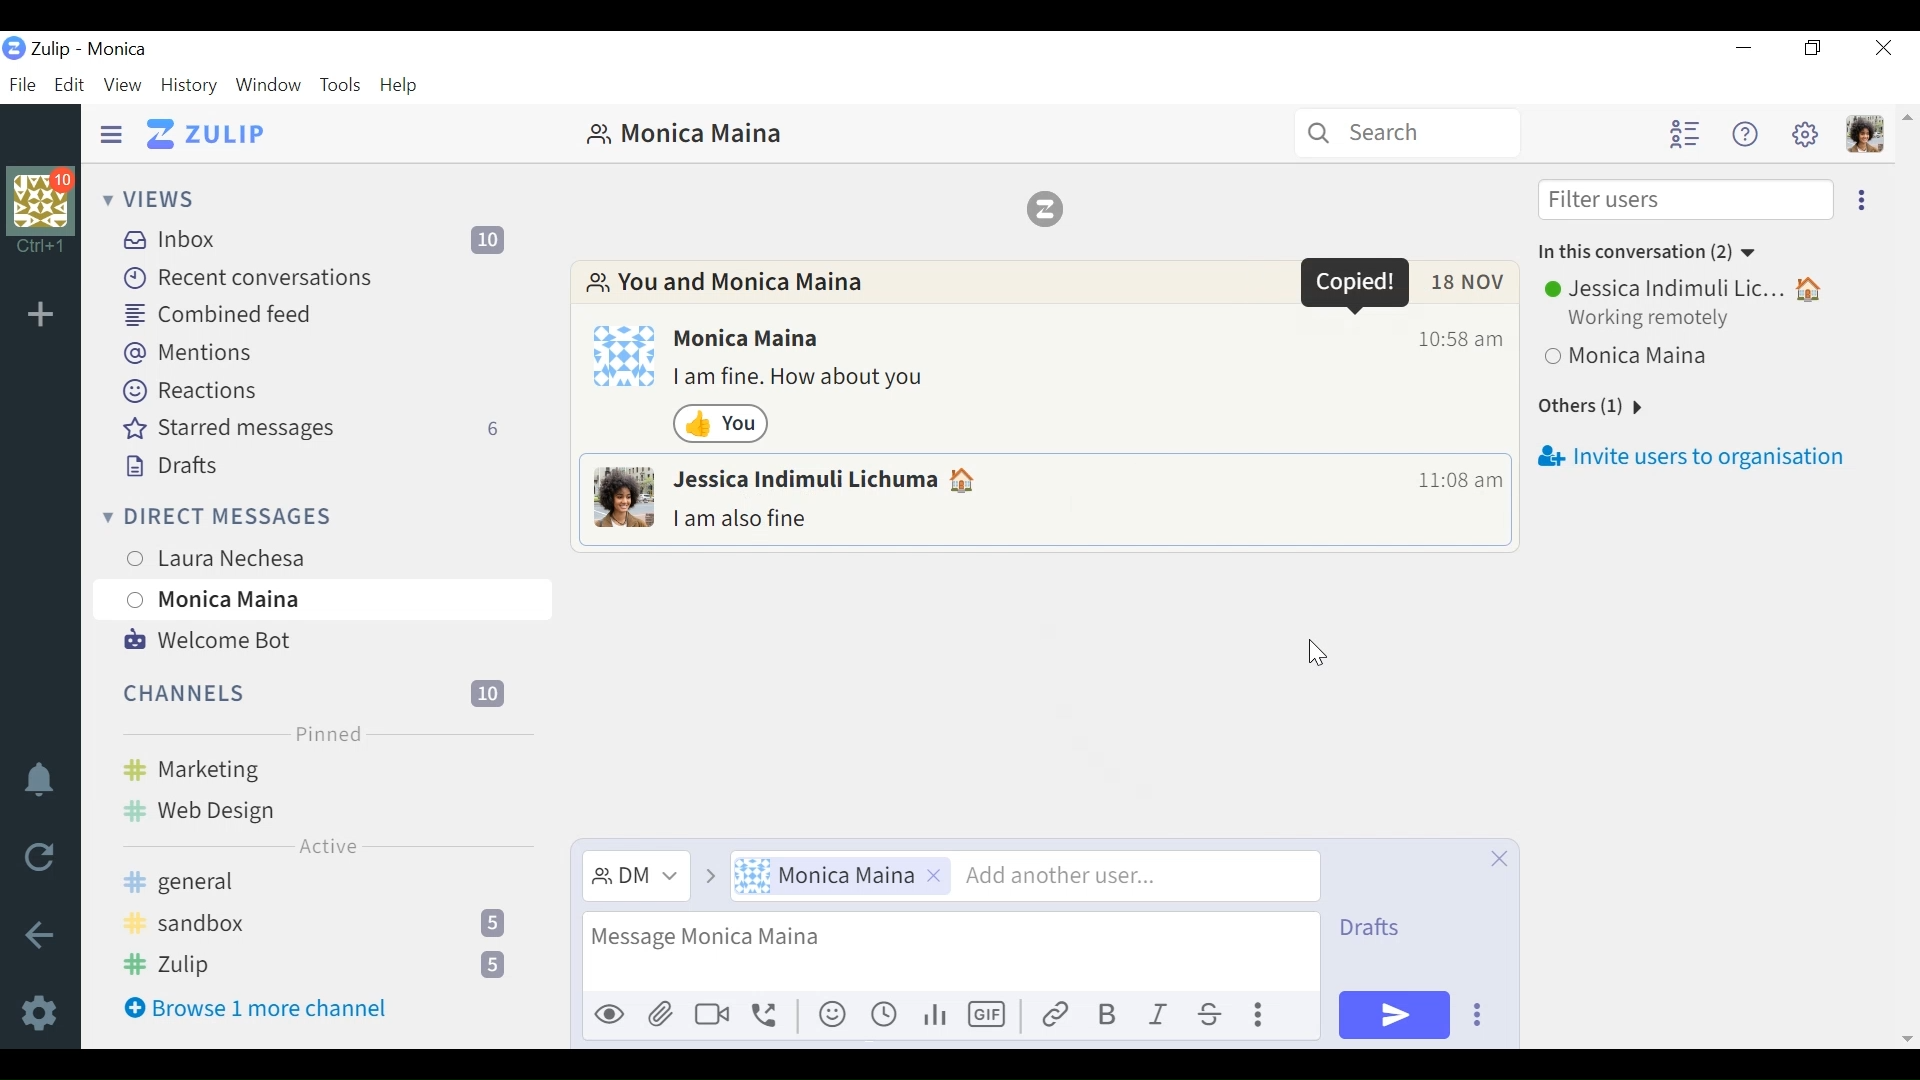  What do you see at coordinates (752, 339) in the screenshot?
I see `Monica Maina` at bounding box center [752, 339].